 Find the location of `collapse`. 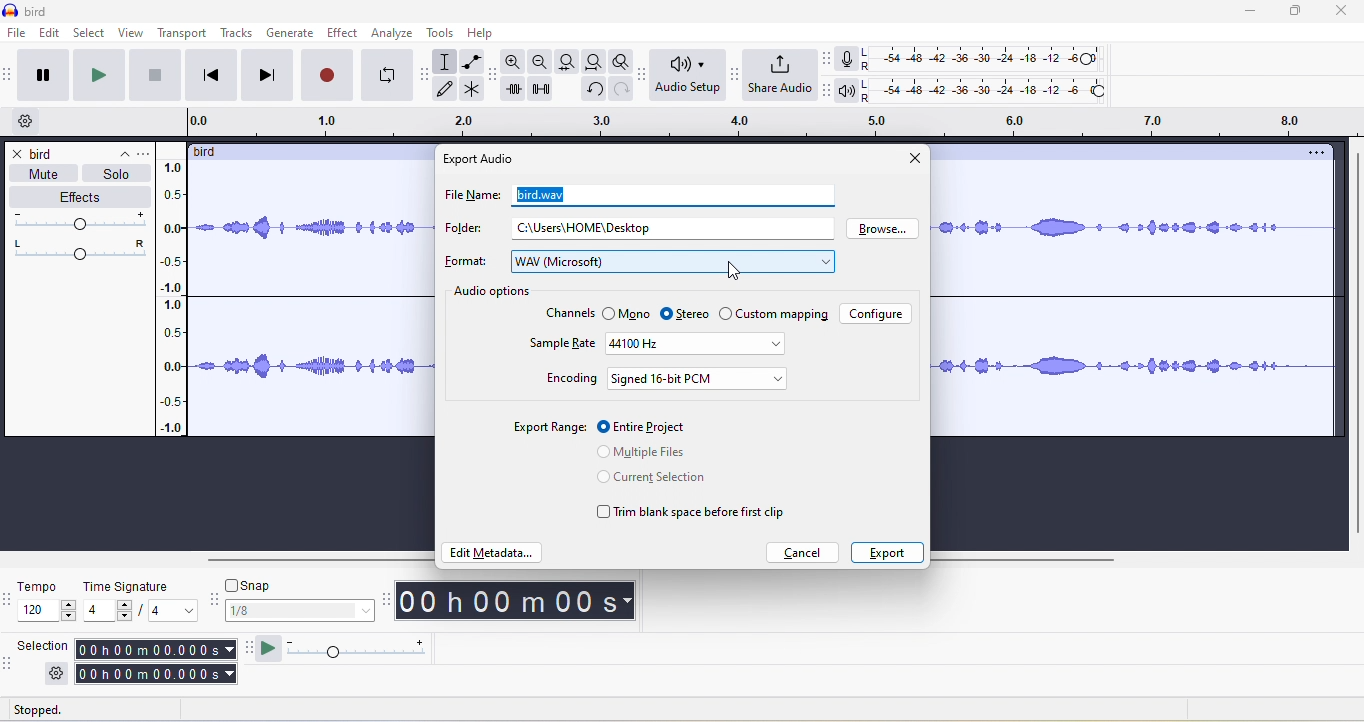

collapse is located at coordinates (117, 150).